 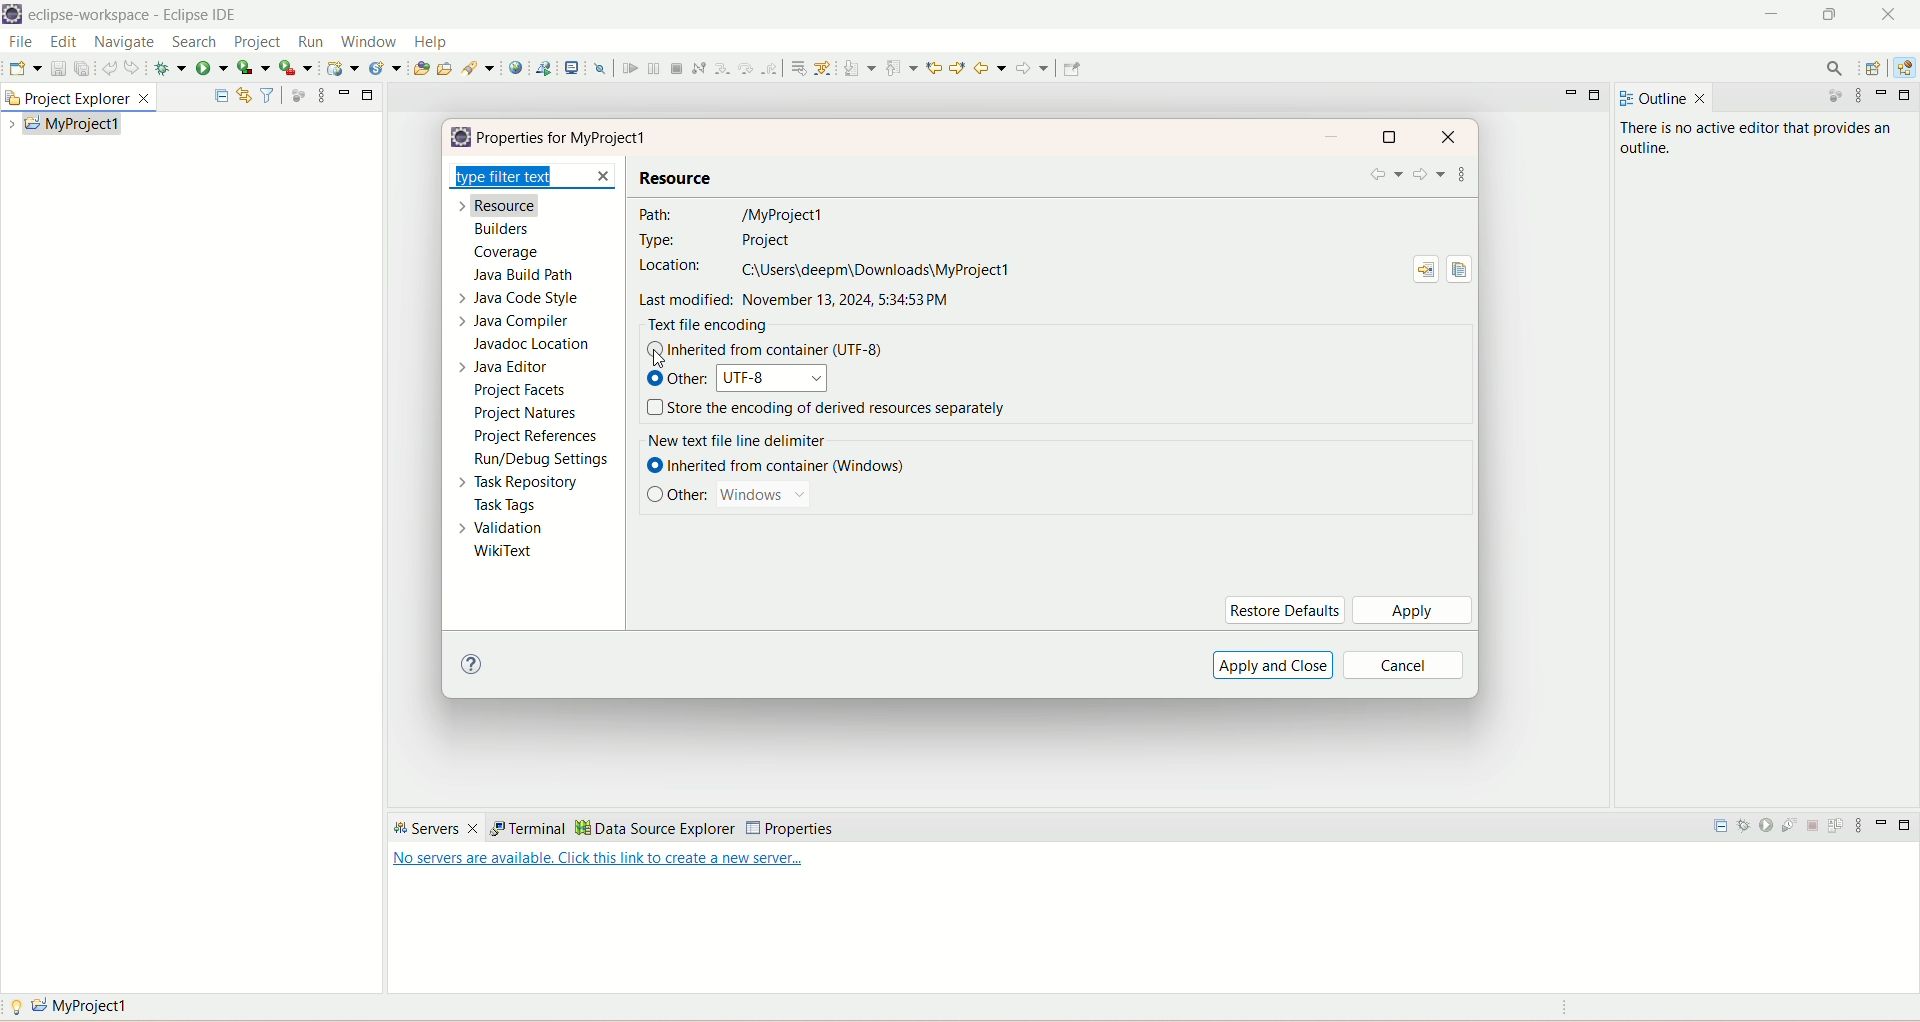 I want to click on open a web browser, so click(x=519, y=69).